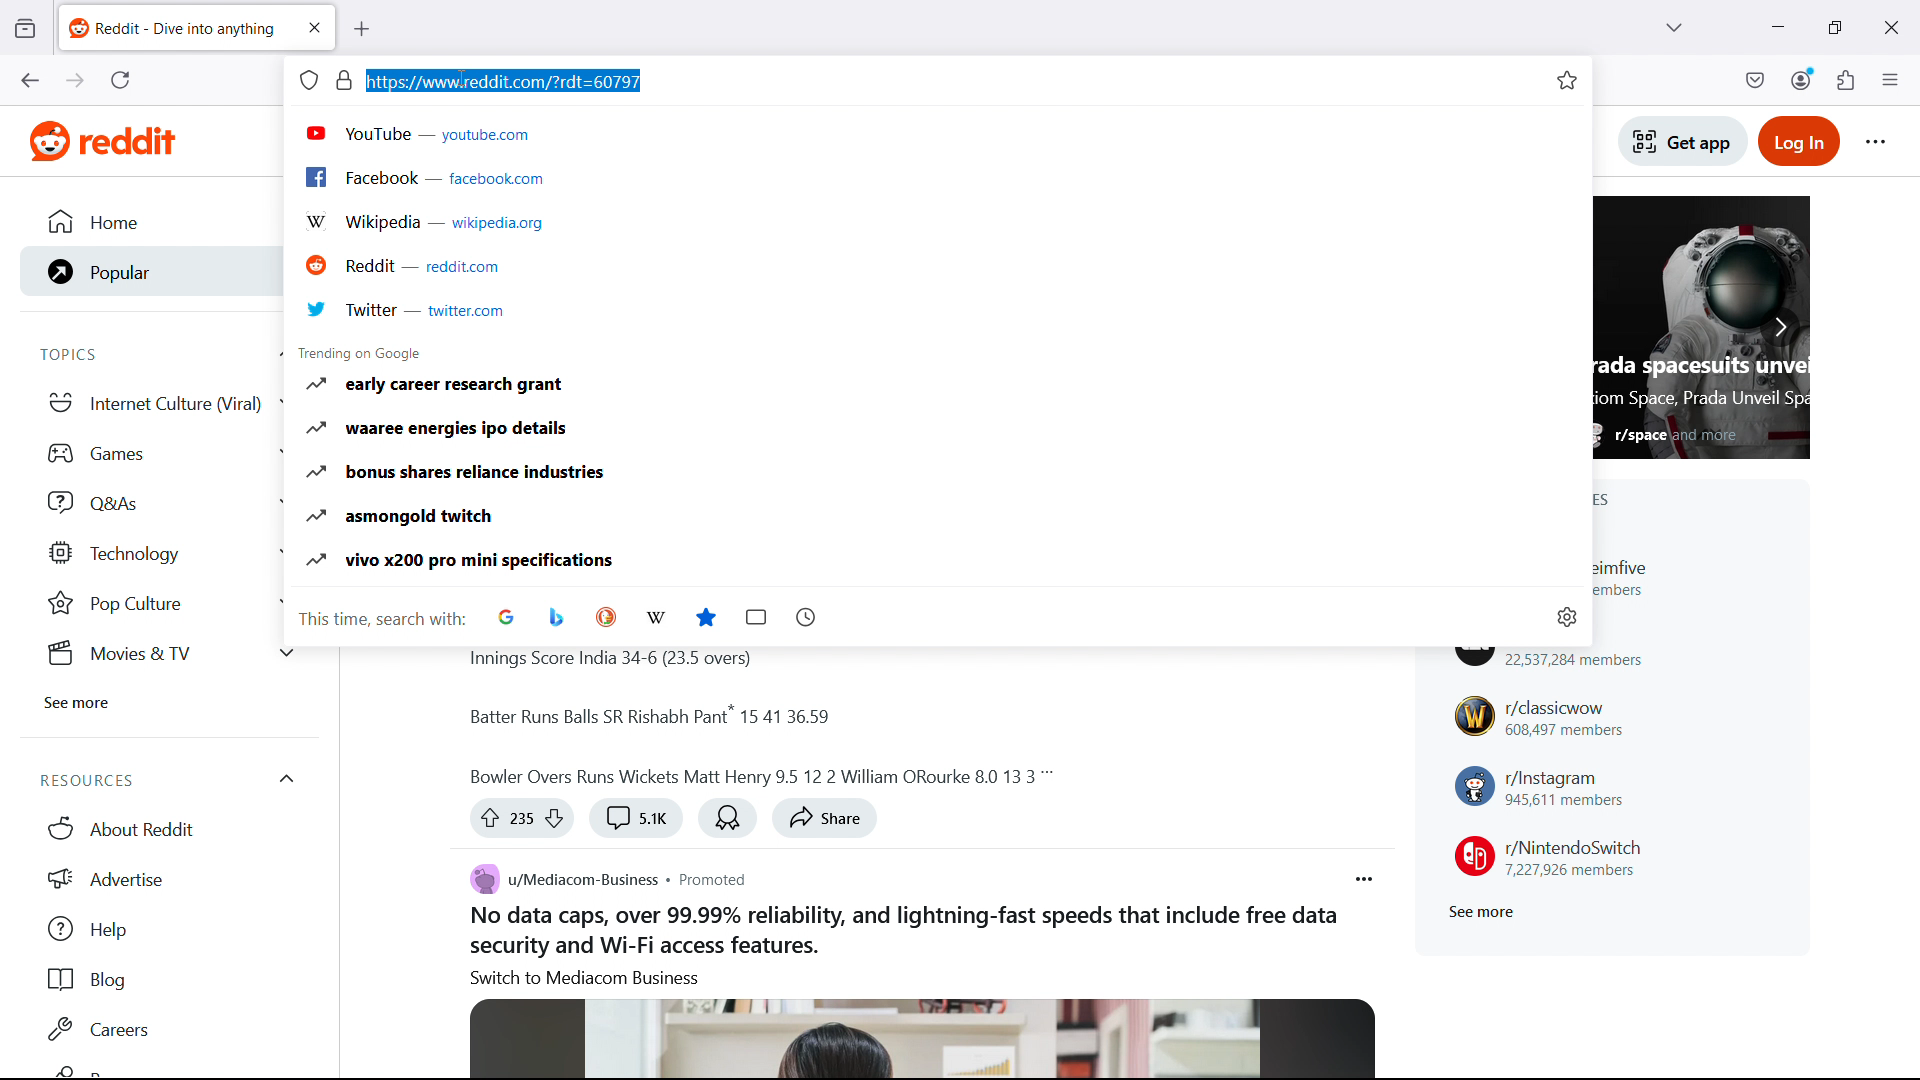  Describe the element at coordinates (310, 79) in the screenshot. I see `site information` at that location.